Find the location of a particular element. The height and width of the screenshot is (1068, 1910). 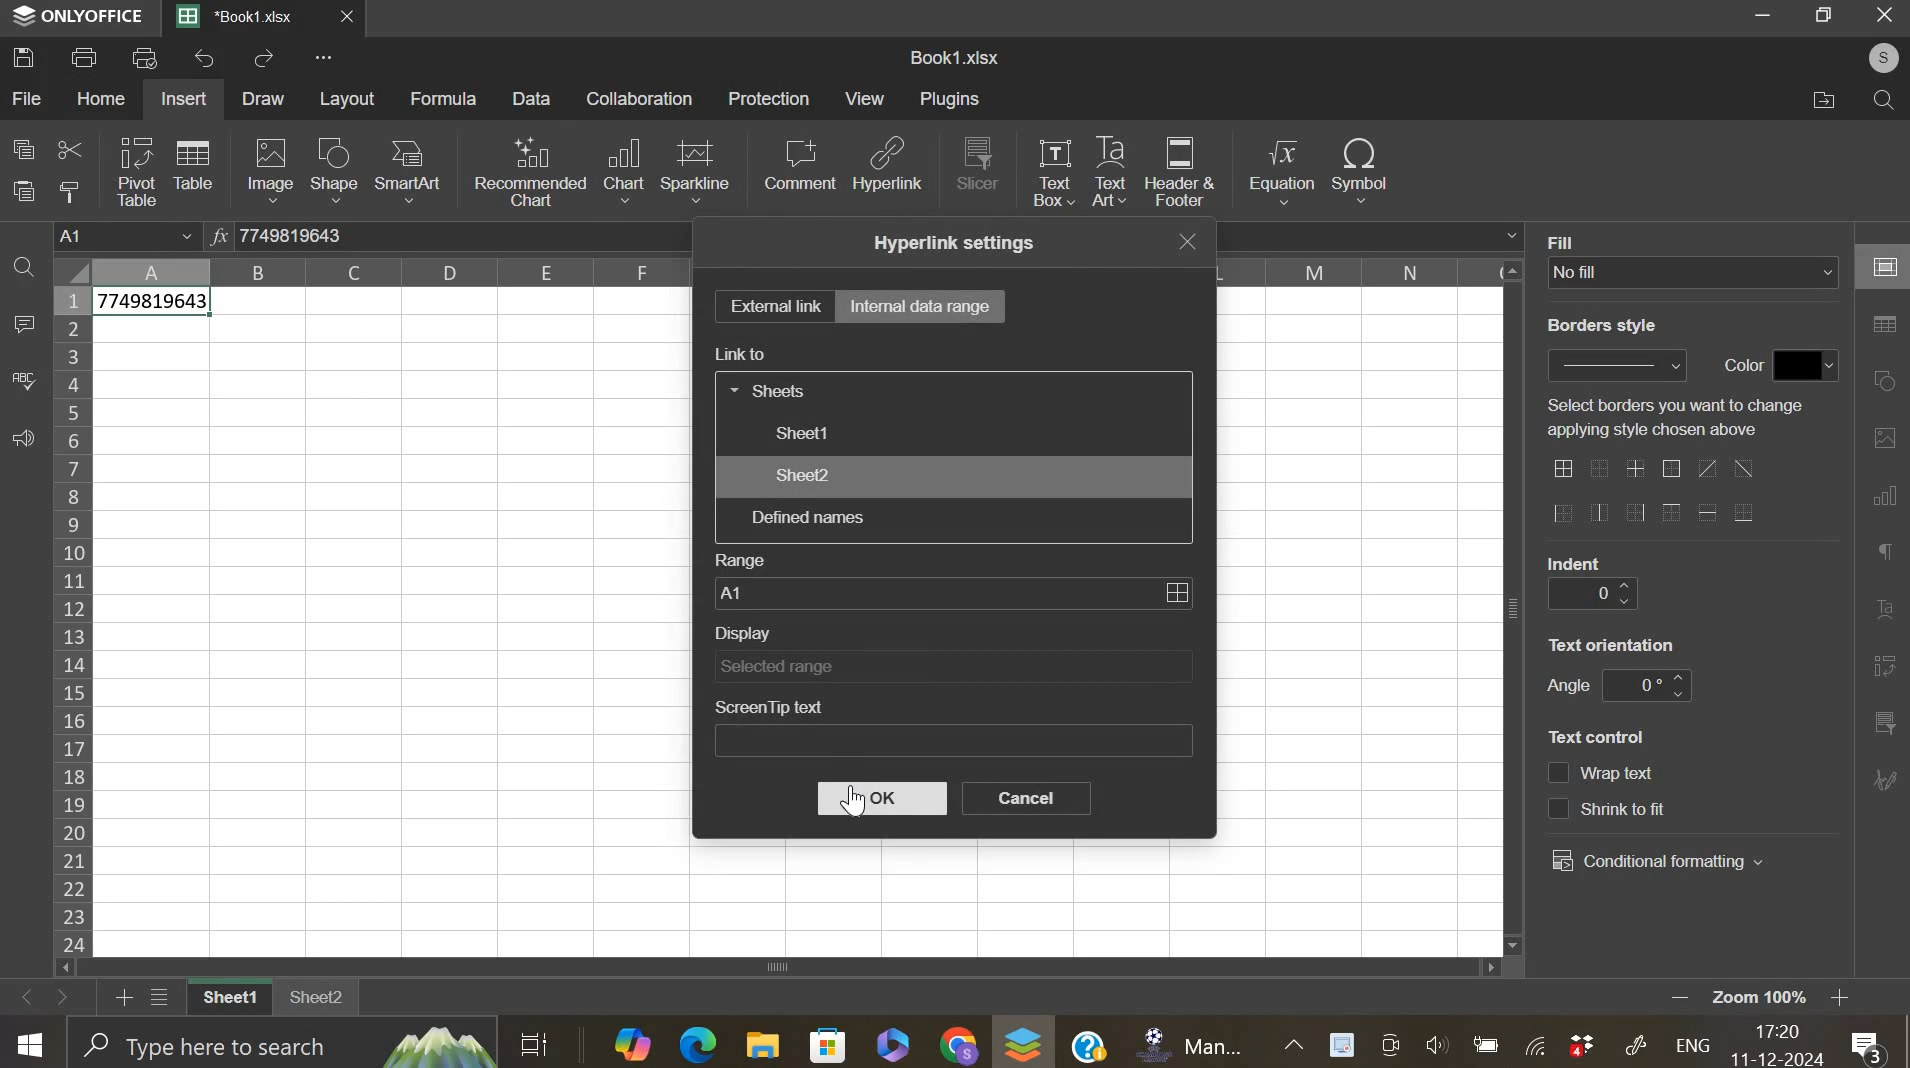

view more is located at coordinates (330, 60).